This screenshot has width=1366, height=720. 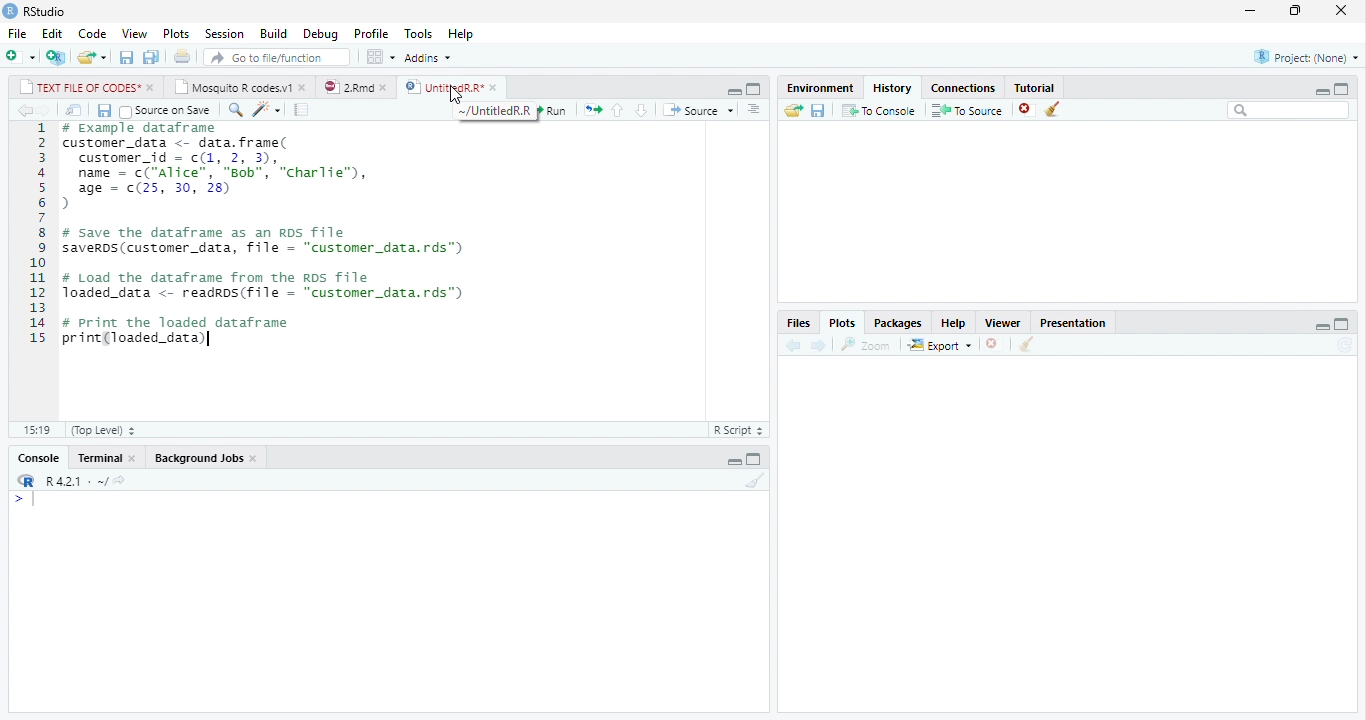 What do you see at coordinates (1036, 87) in the screenshot?
I see `Tutorial` at bounding box center [1036, 87].